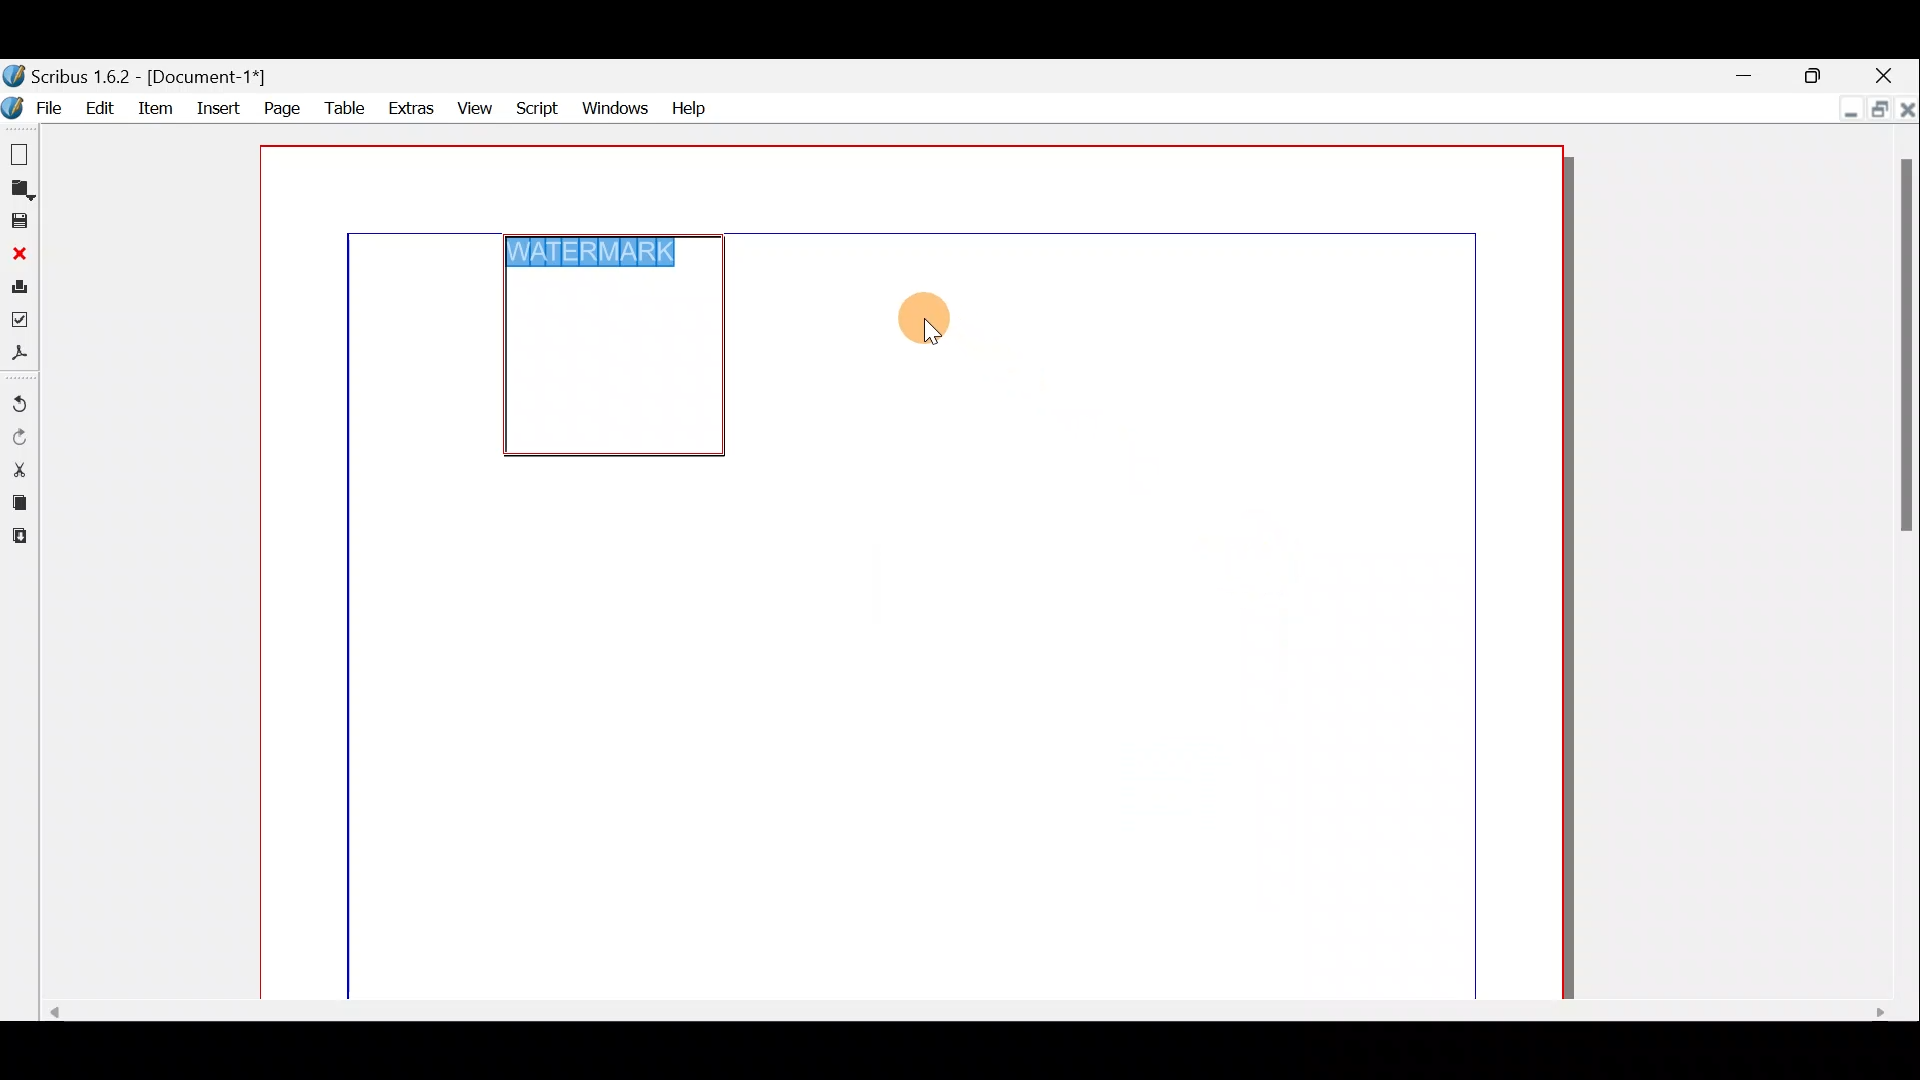 This screenshot has width=1920, height=1080. Describe the element at coordinates (1845, 110) in the screenshot. I see `Minimise` at that location.